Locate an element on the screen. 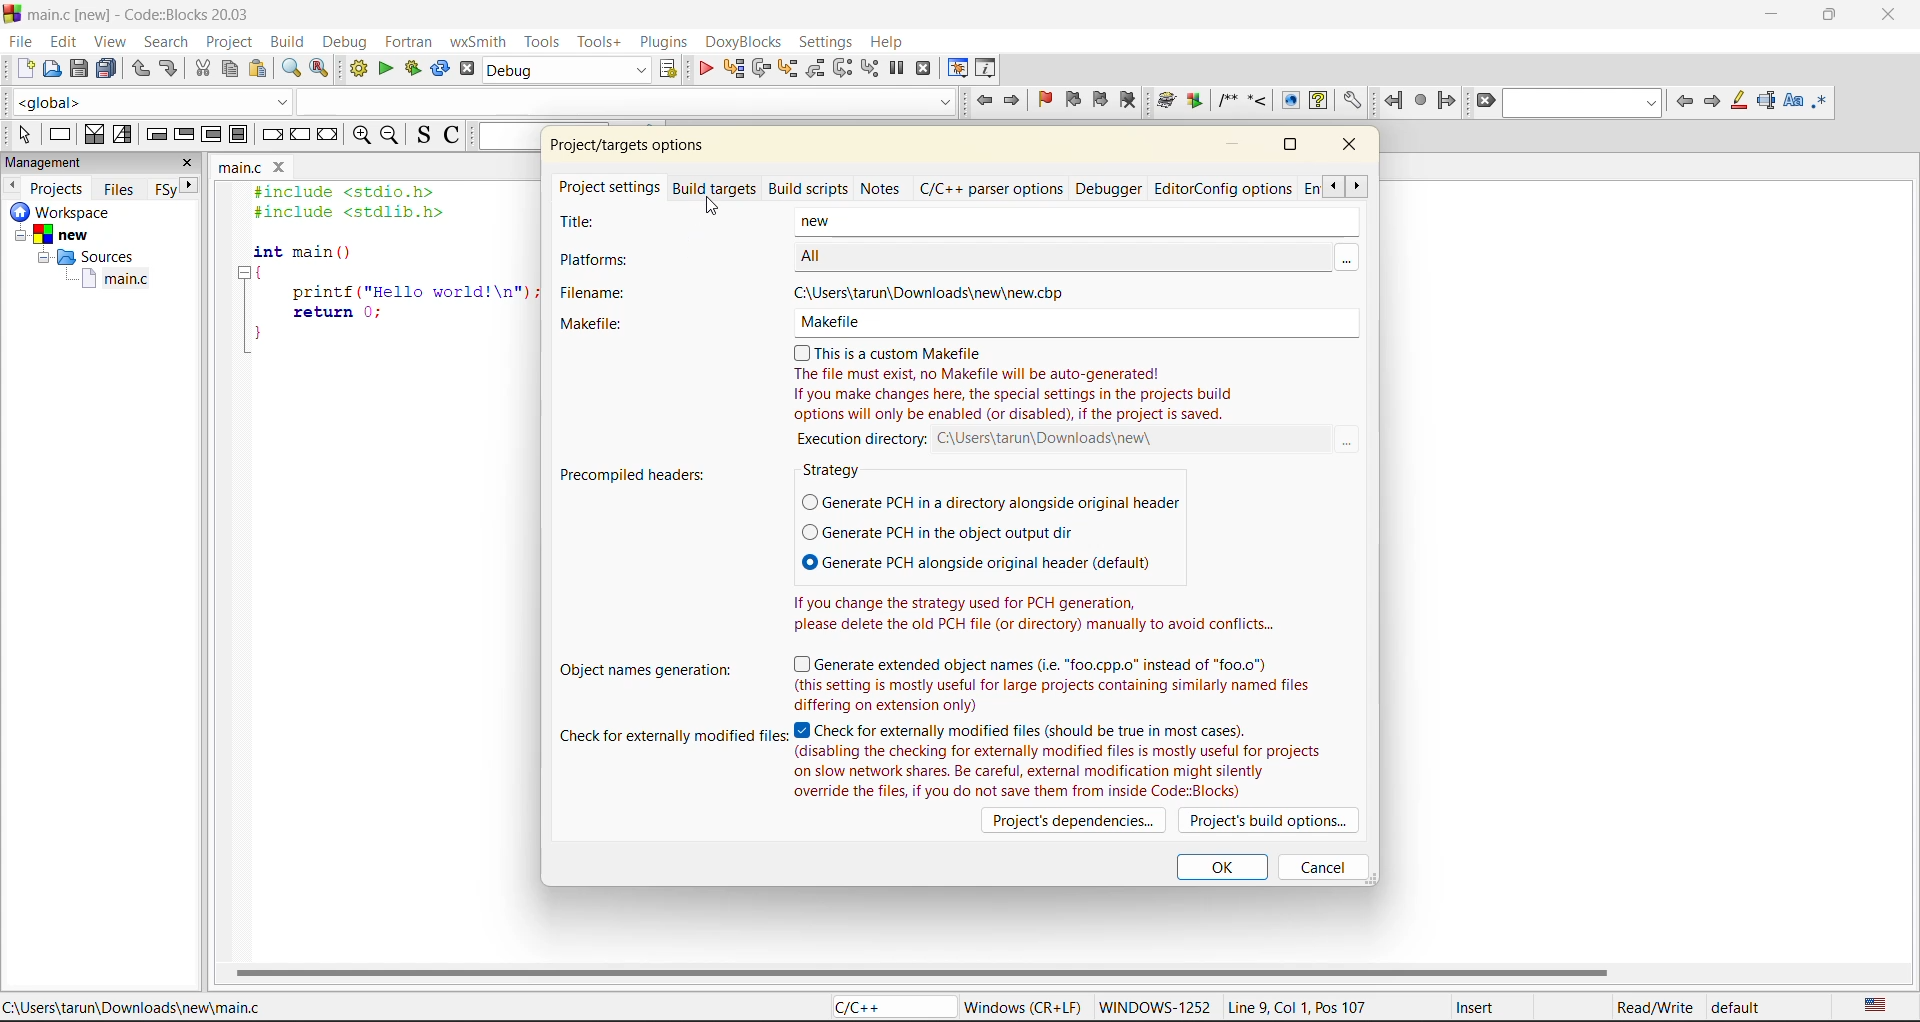 This screenshot has height=1022, width=1920. close is located at coordinates (279, 166).